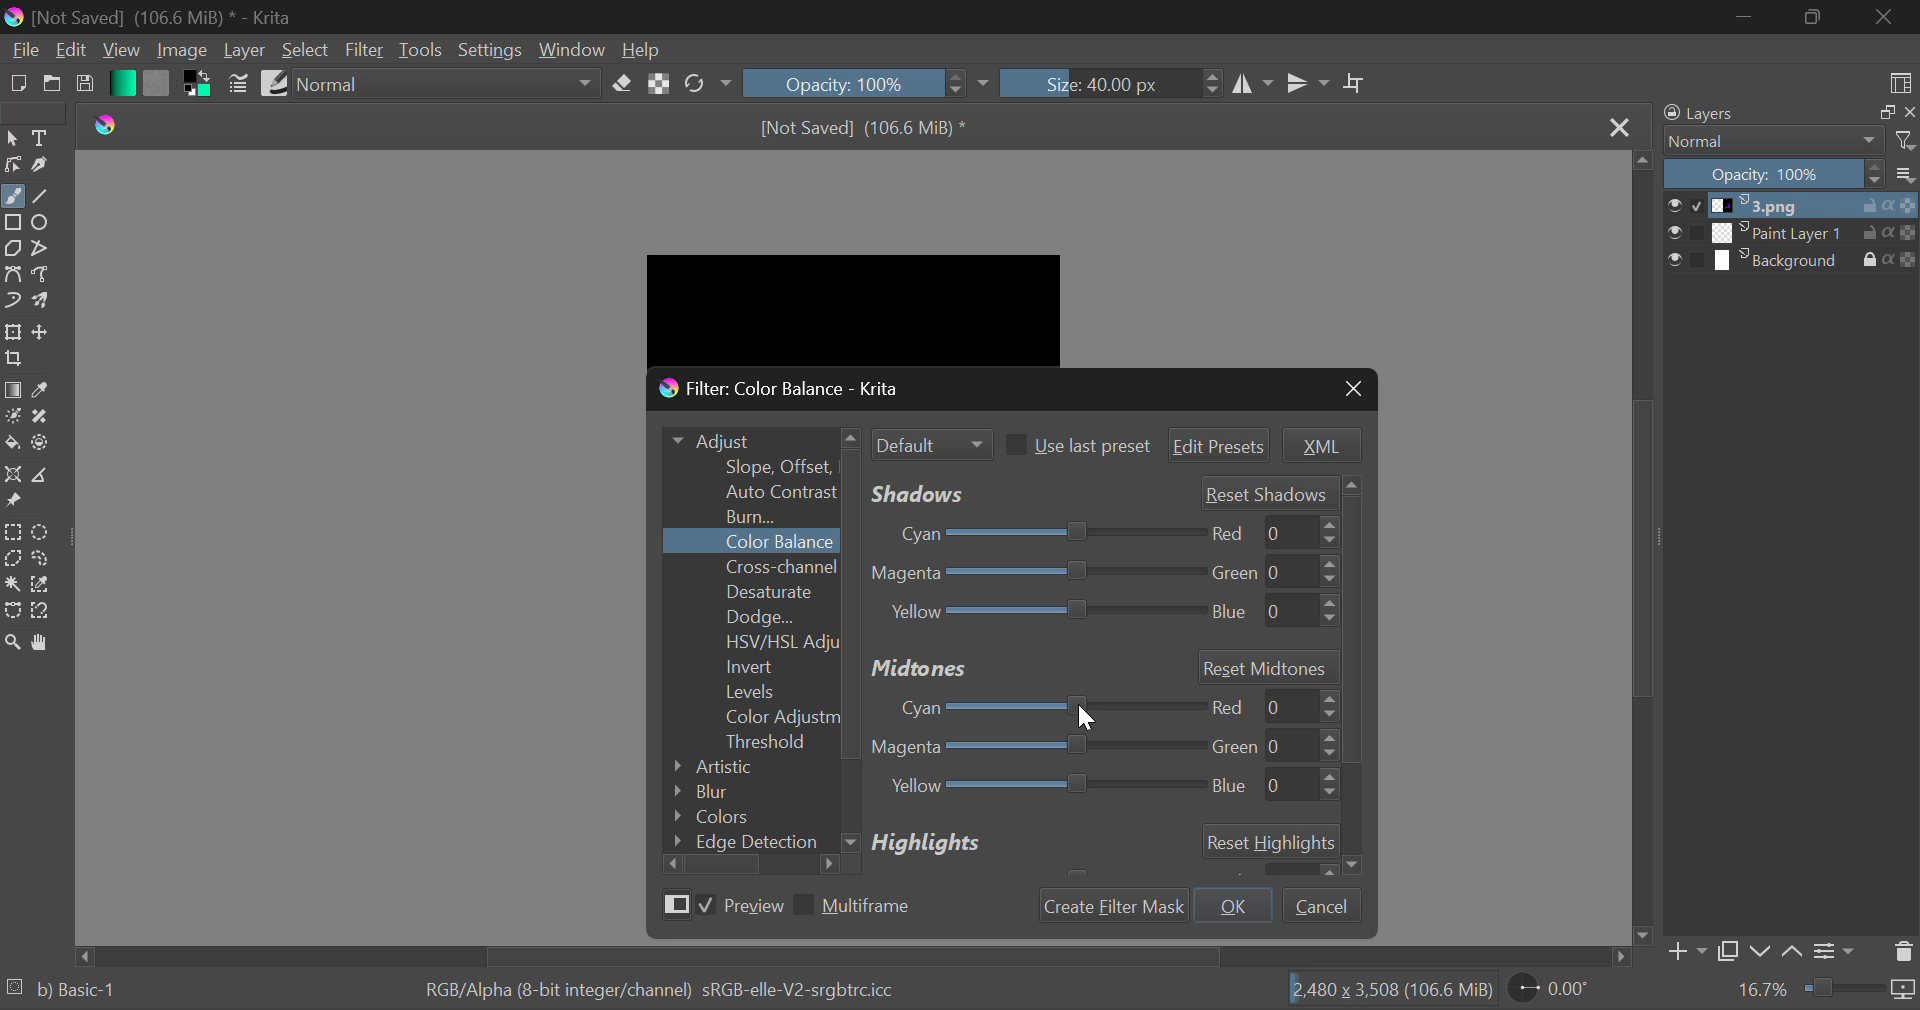 This screenshot has height=1010, width=1920. I want to click on Settings, so click(1838, 949).